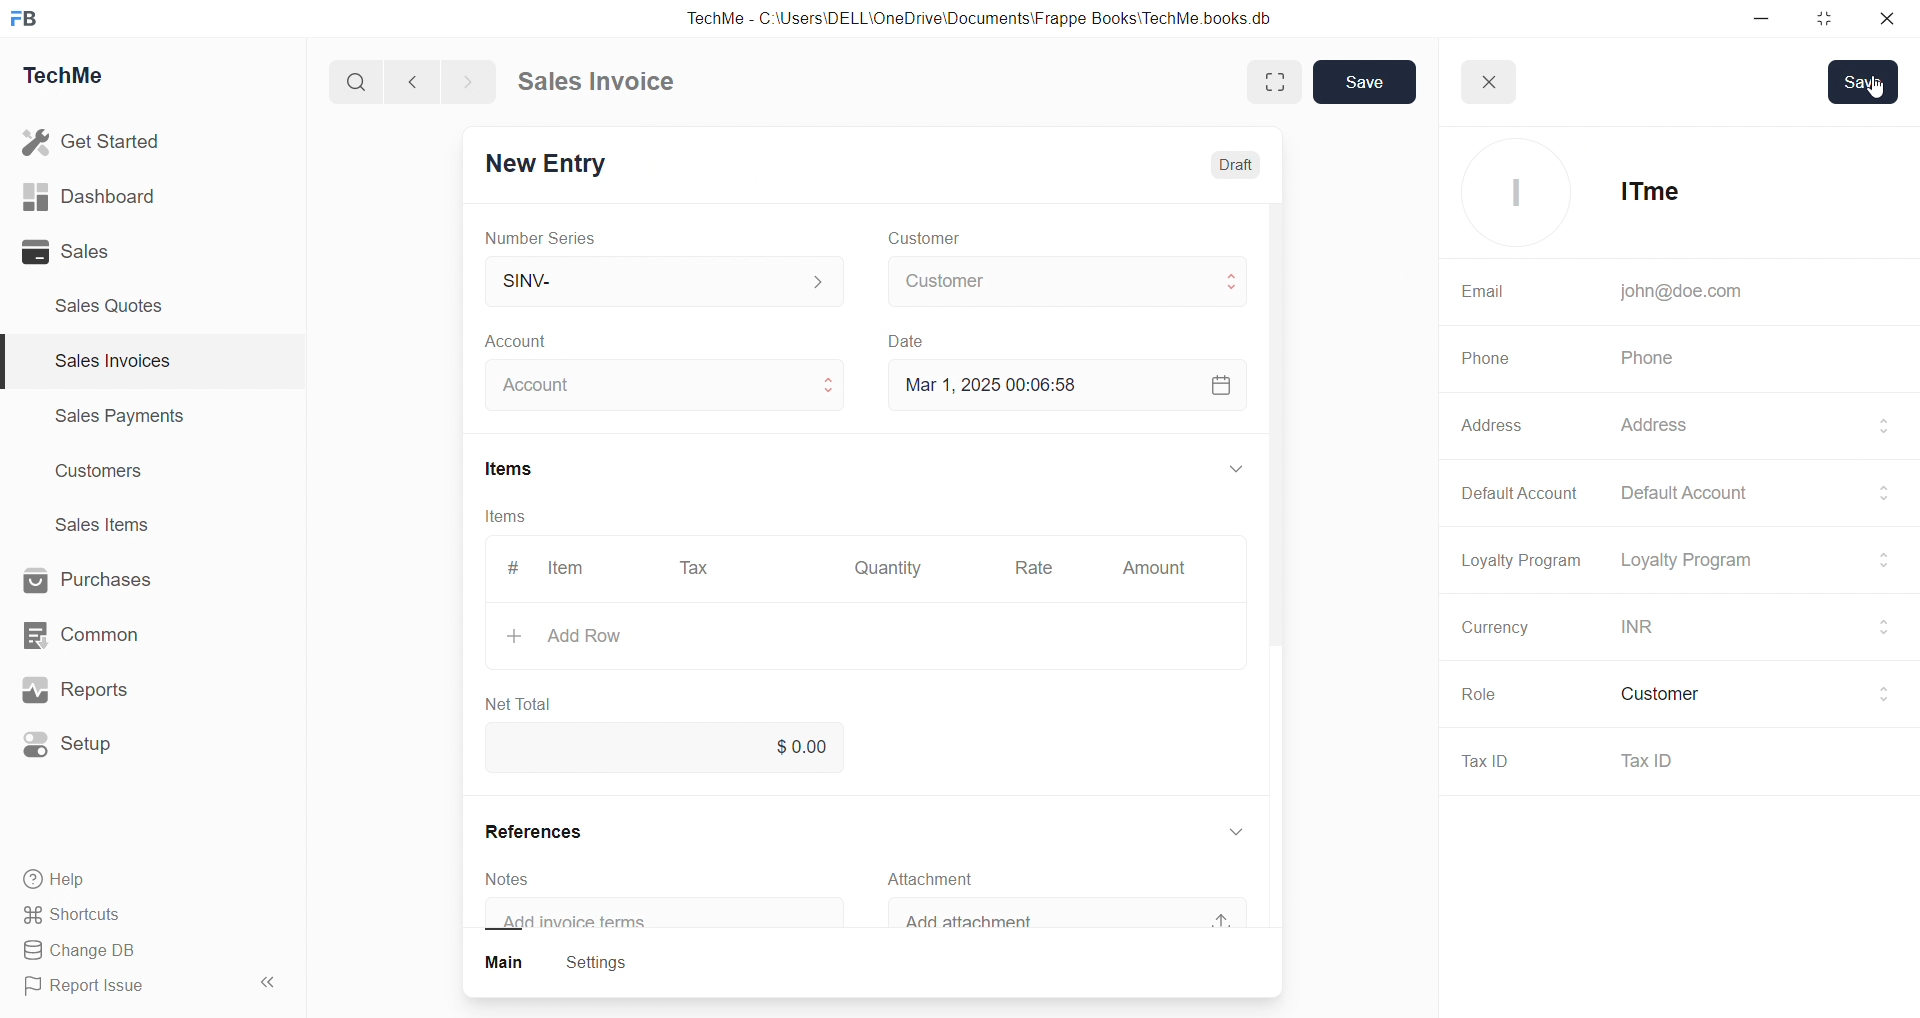  What do you see at coordinates (818, 383) in the screenshot?
I see `Increase decrease button` at bounding box center [818, 383].